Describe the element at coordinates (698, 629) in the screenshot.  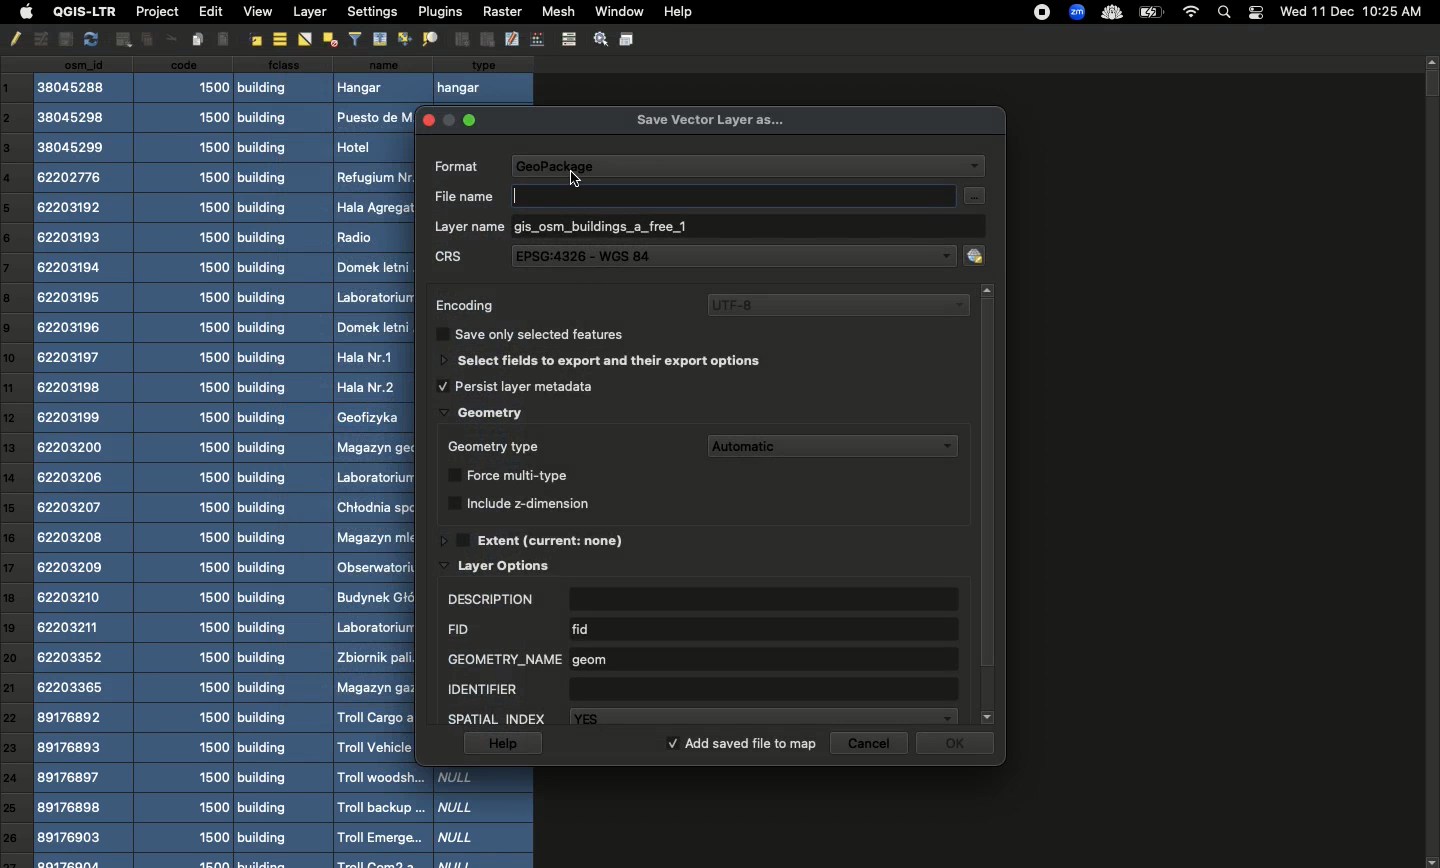
I see `FID` at that location.